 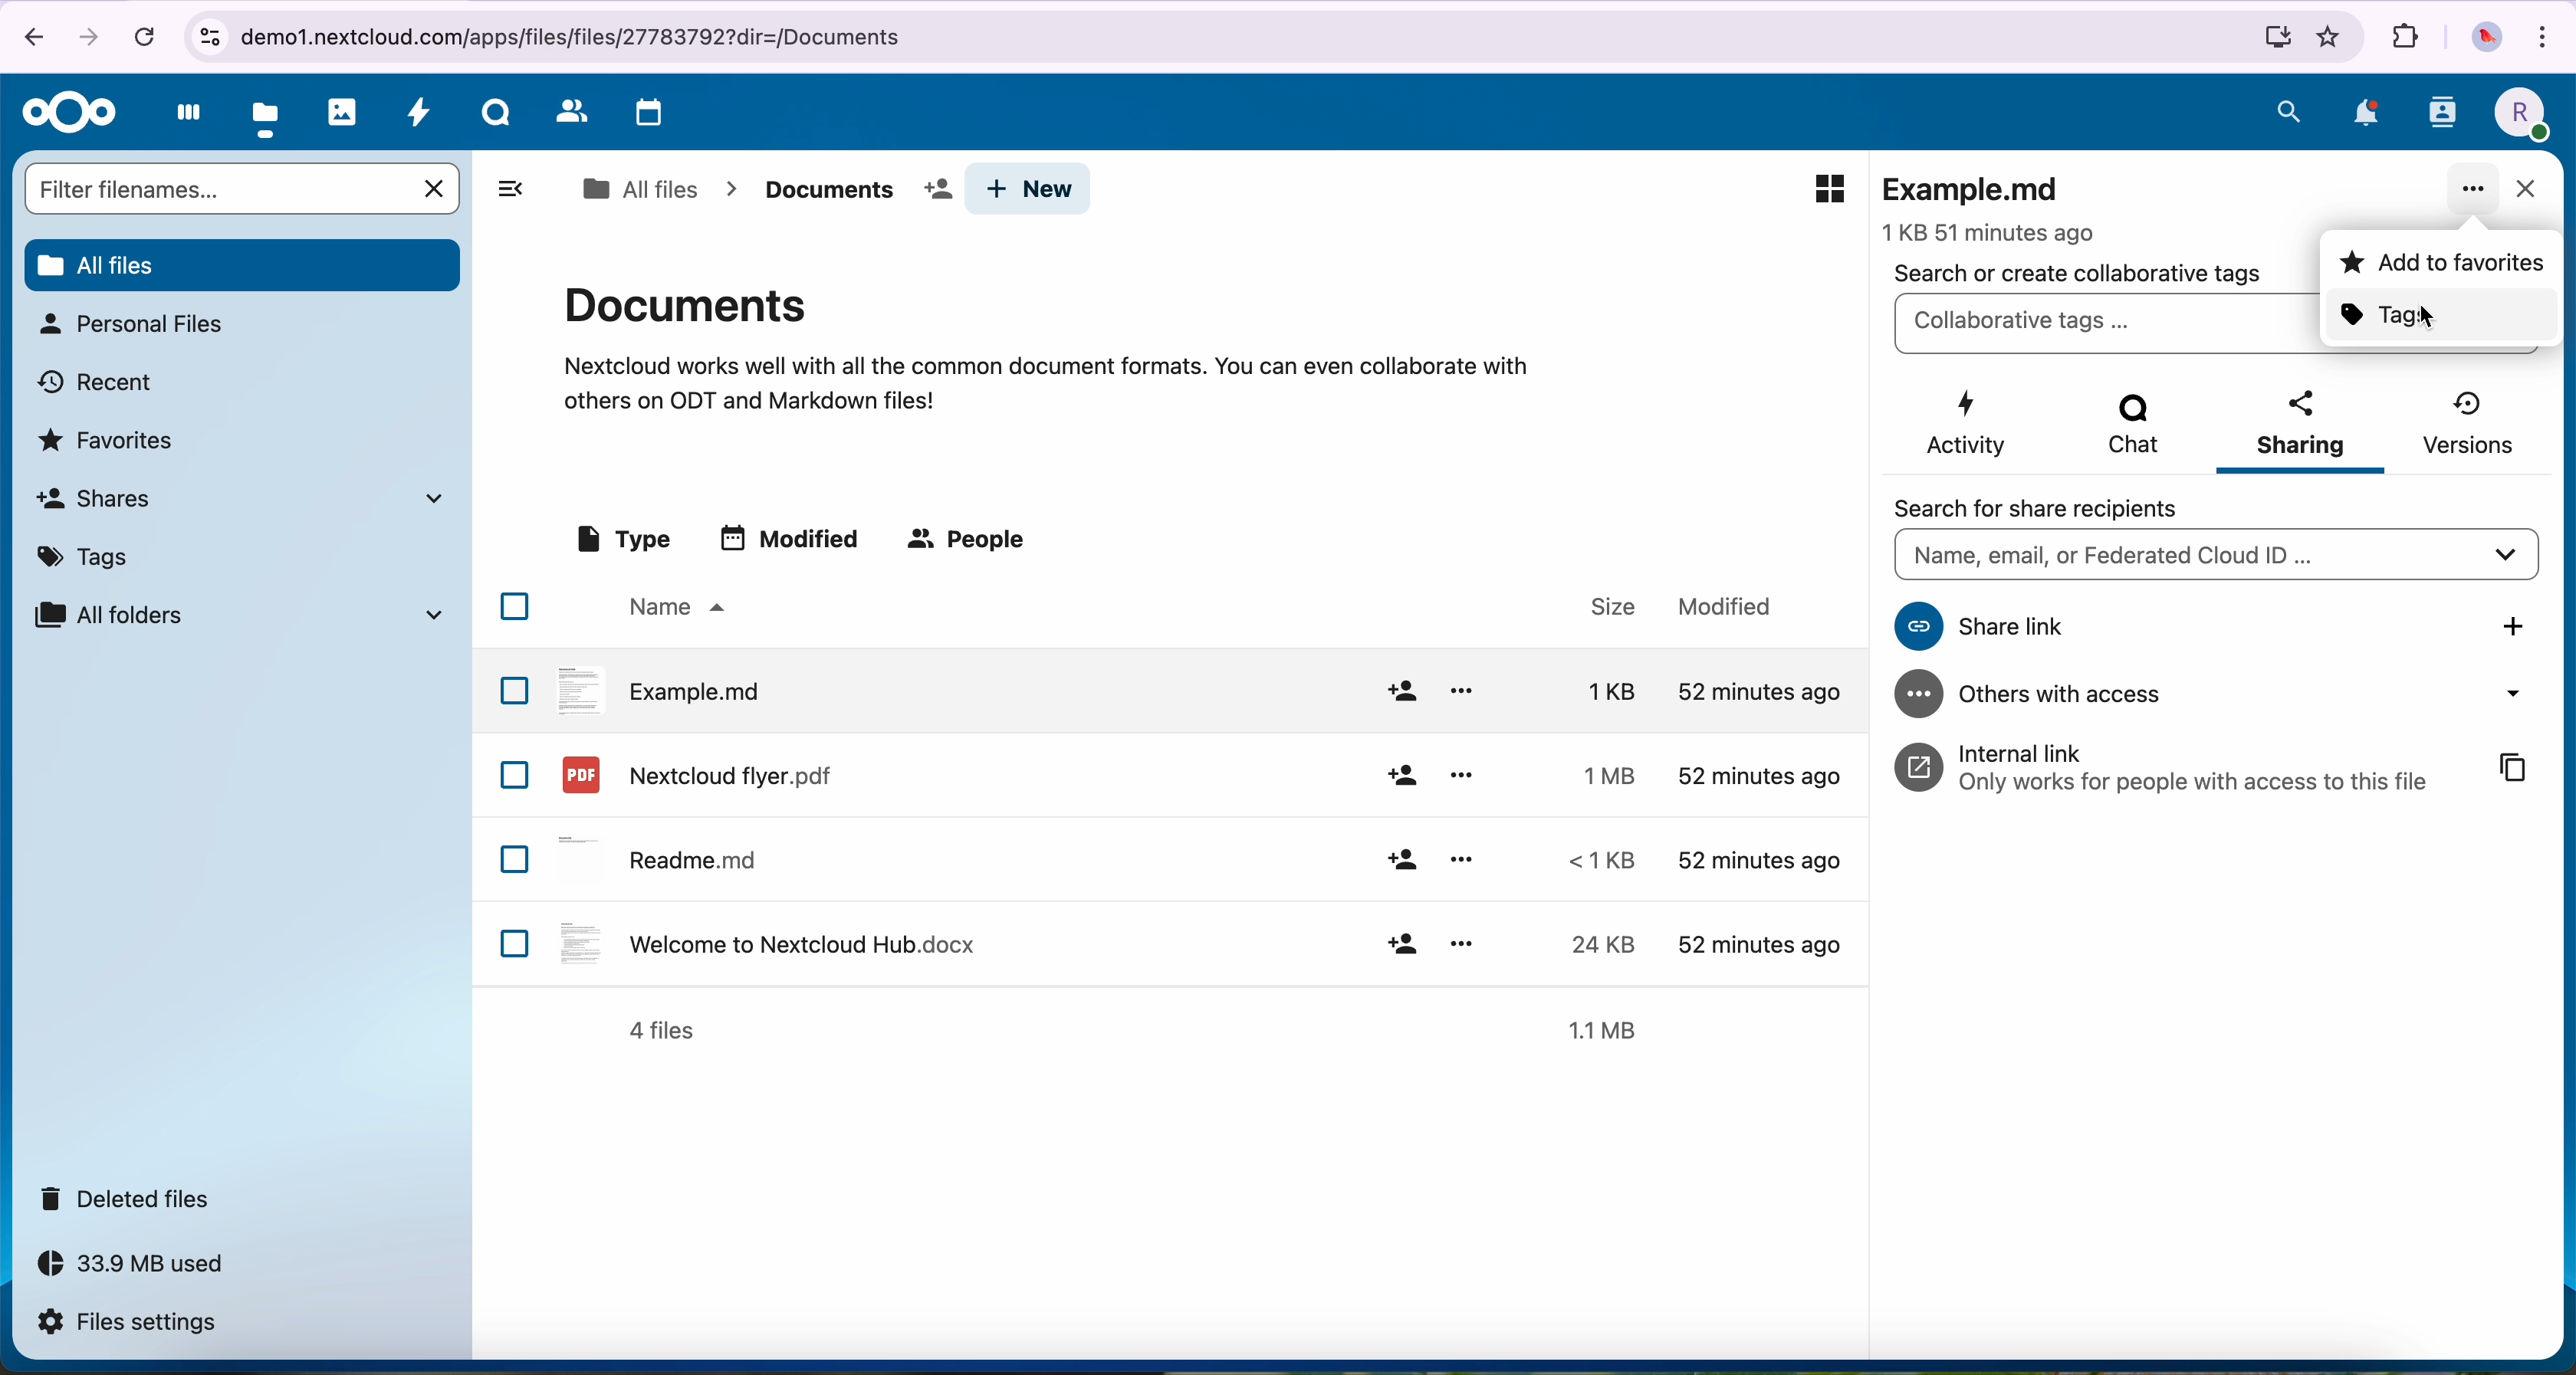 What do you see at coordinates (2440, 263) in the screenshot?
I see `add to favorites` at bounding box center [2440, 263].